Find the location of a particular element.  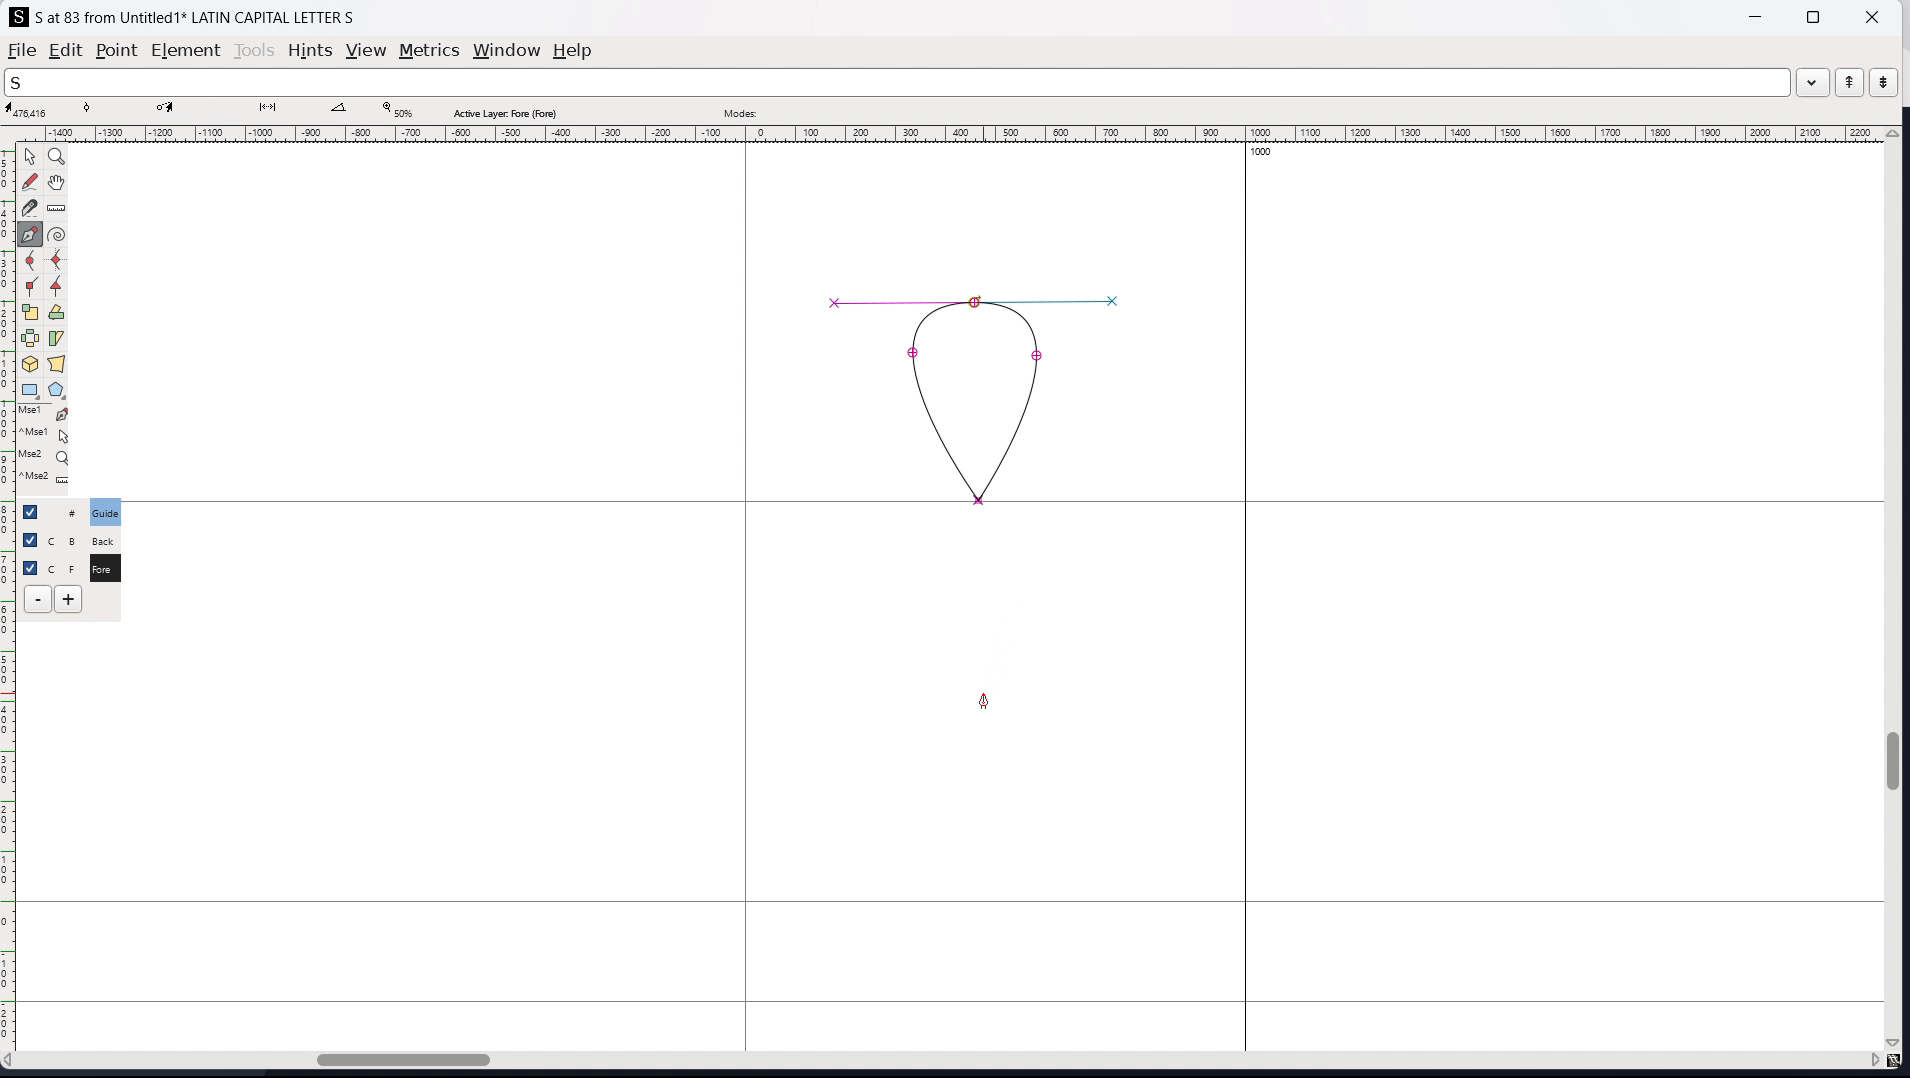

add a tangent point is located at coordinates (57, 287).